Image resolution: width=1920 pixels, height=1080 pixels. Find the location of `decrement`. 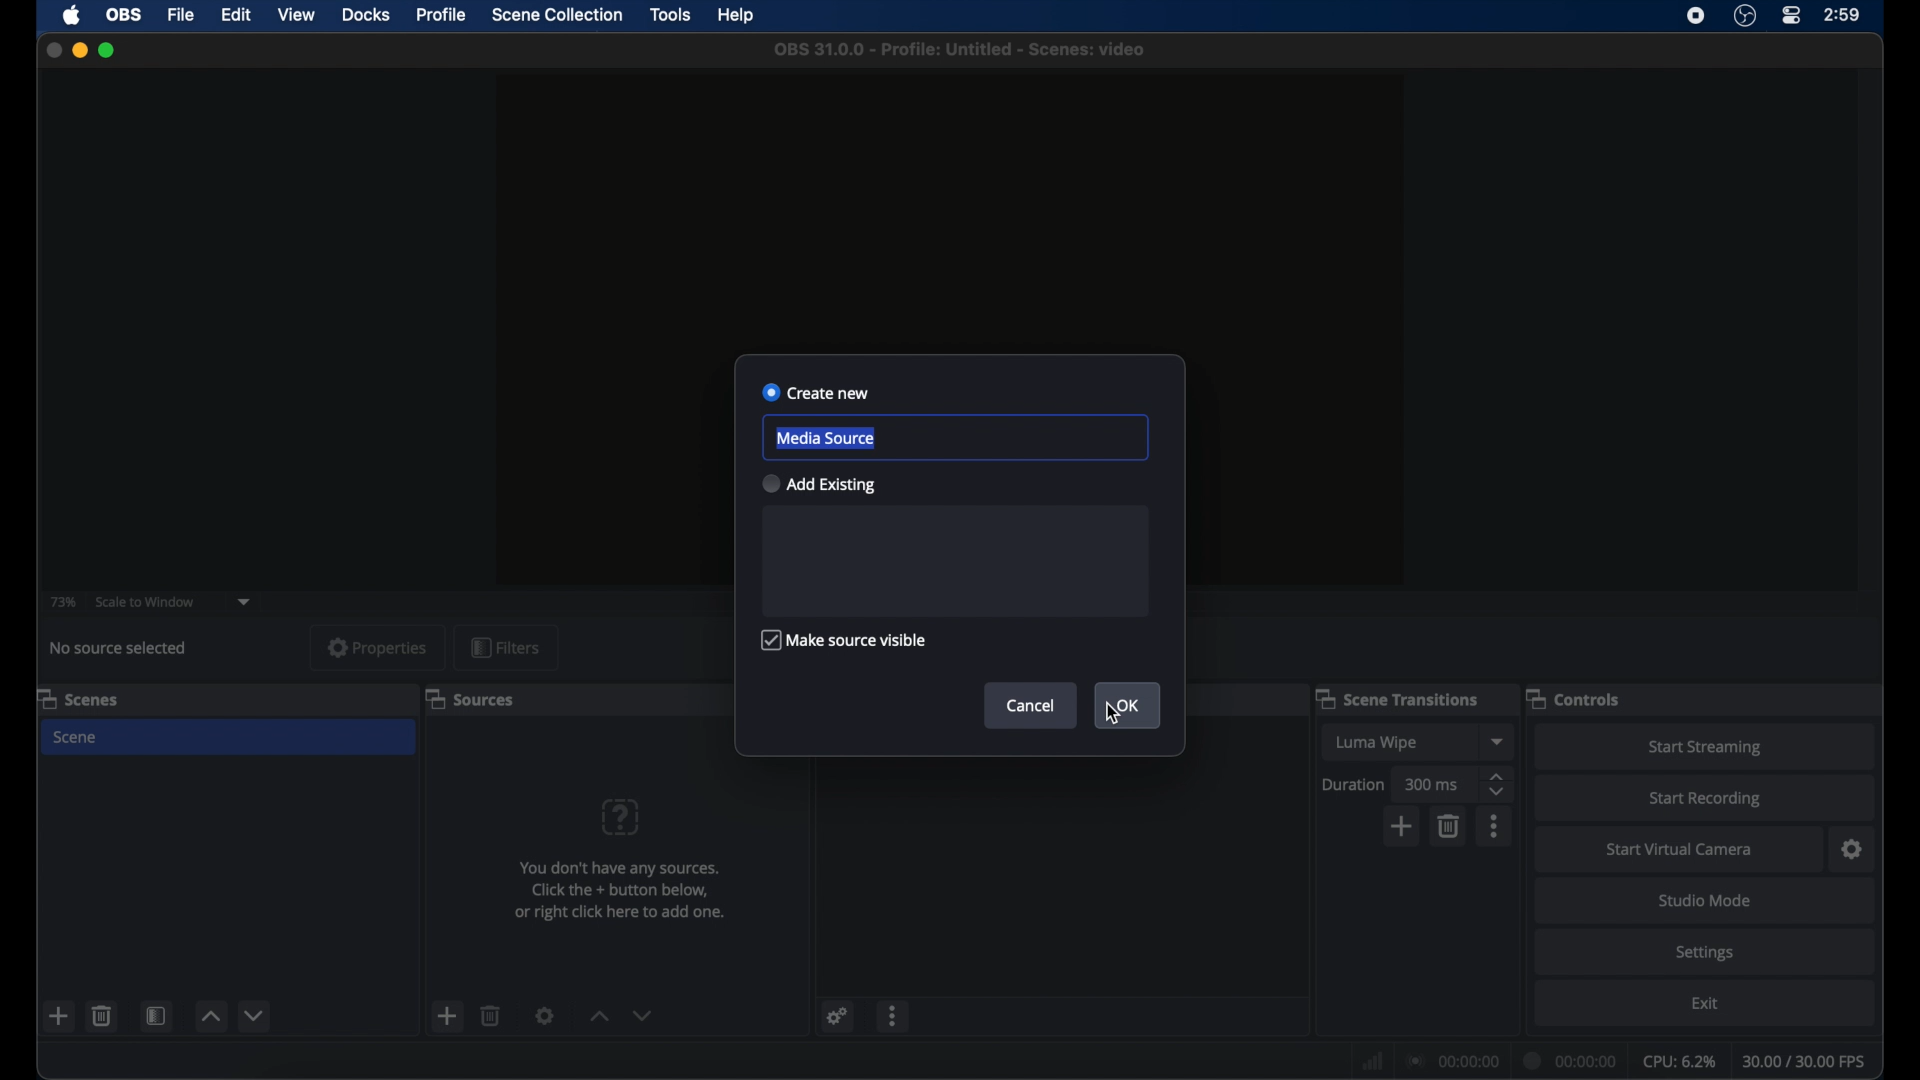

decrement is located at coordinates (642, 1017).